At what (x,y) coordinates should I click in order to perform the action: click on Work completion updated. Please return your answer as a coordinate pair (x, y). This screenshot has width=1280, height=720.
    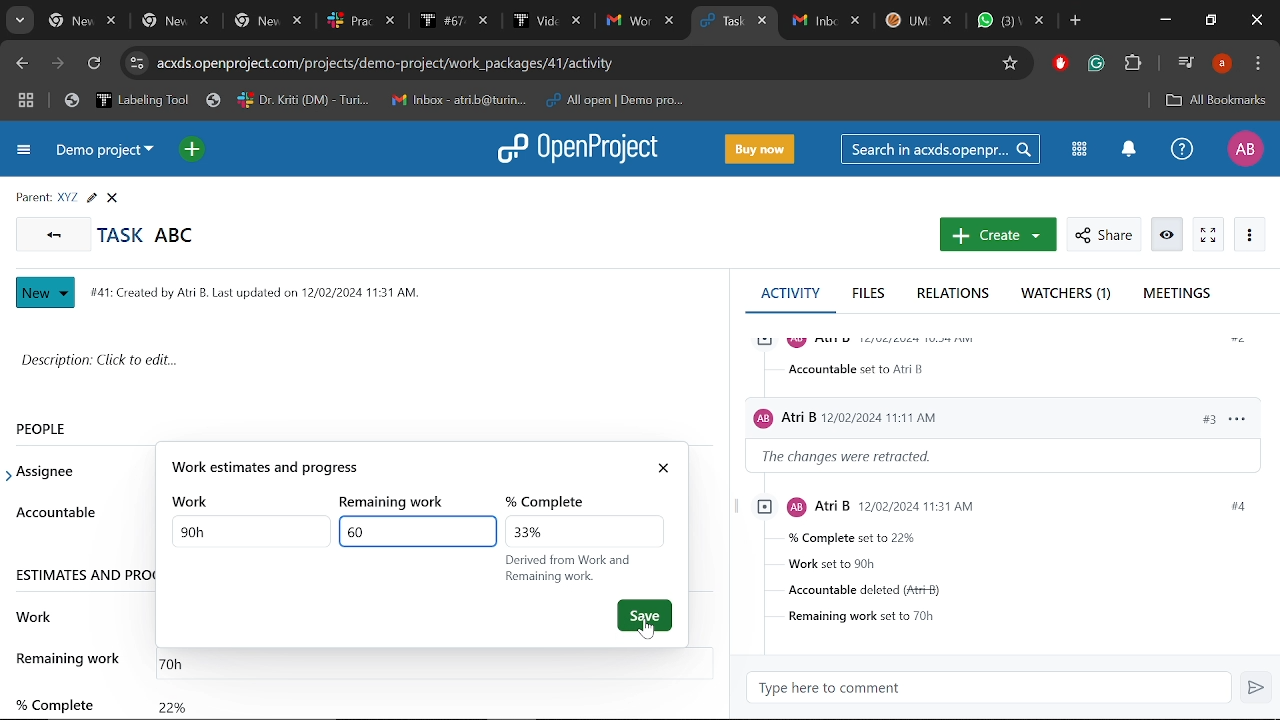
    Looking at the image, I should click on (414, 531).